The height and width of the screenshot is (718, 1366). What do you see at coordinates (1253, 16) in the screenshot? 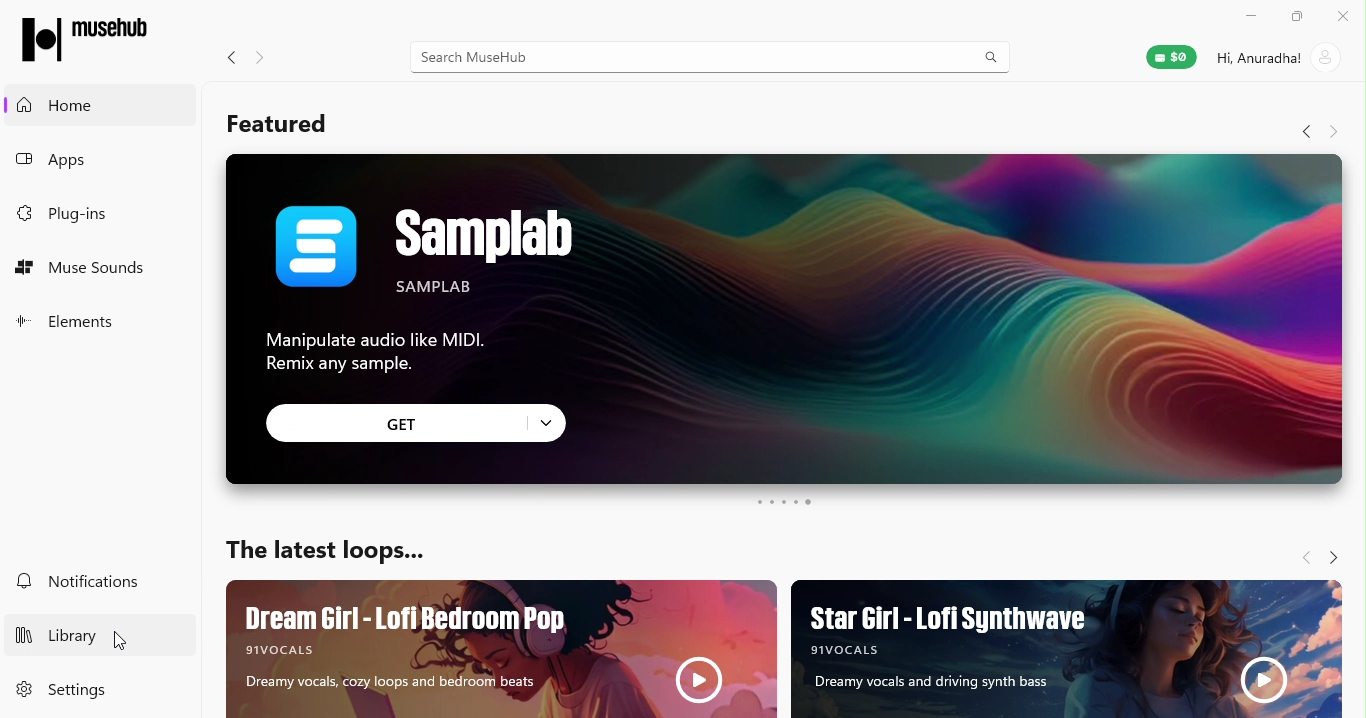
I see `Minimize` at bounding box center [1253, 16].